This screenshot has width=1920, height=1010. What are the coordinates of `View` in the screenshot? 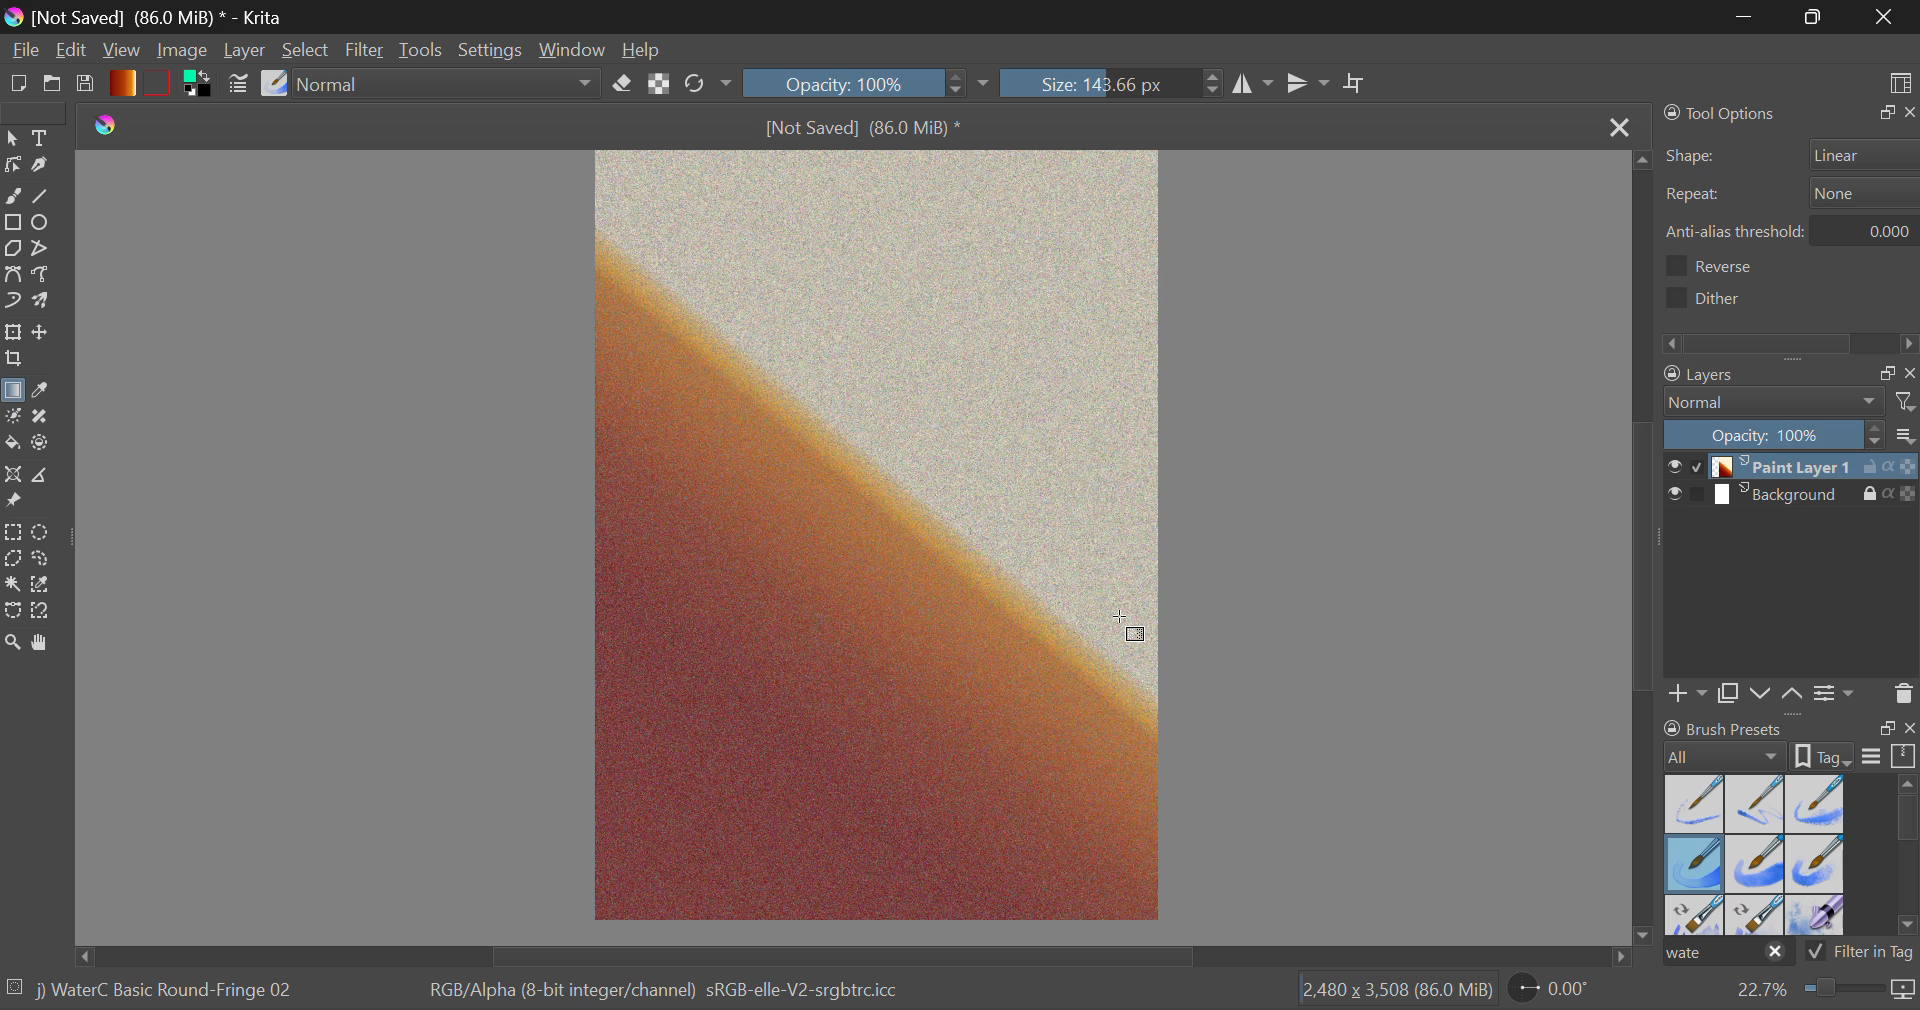 It's located at (120, 51).